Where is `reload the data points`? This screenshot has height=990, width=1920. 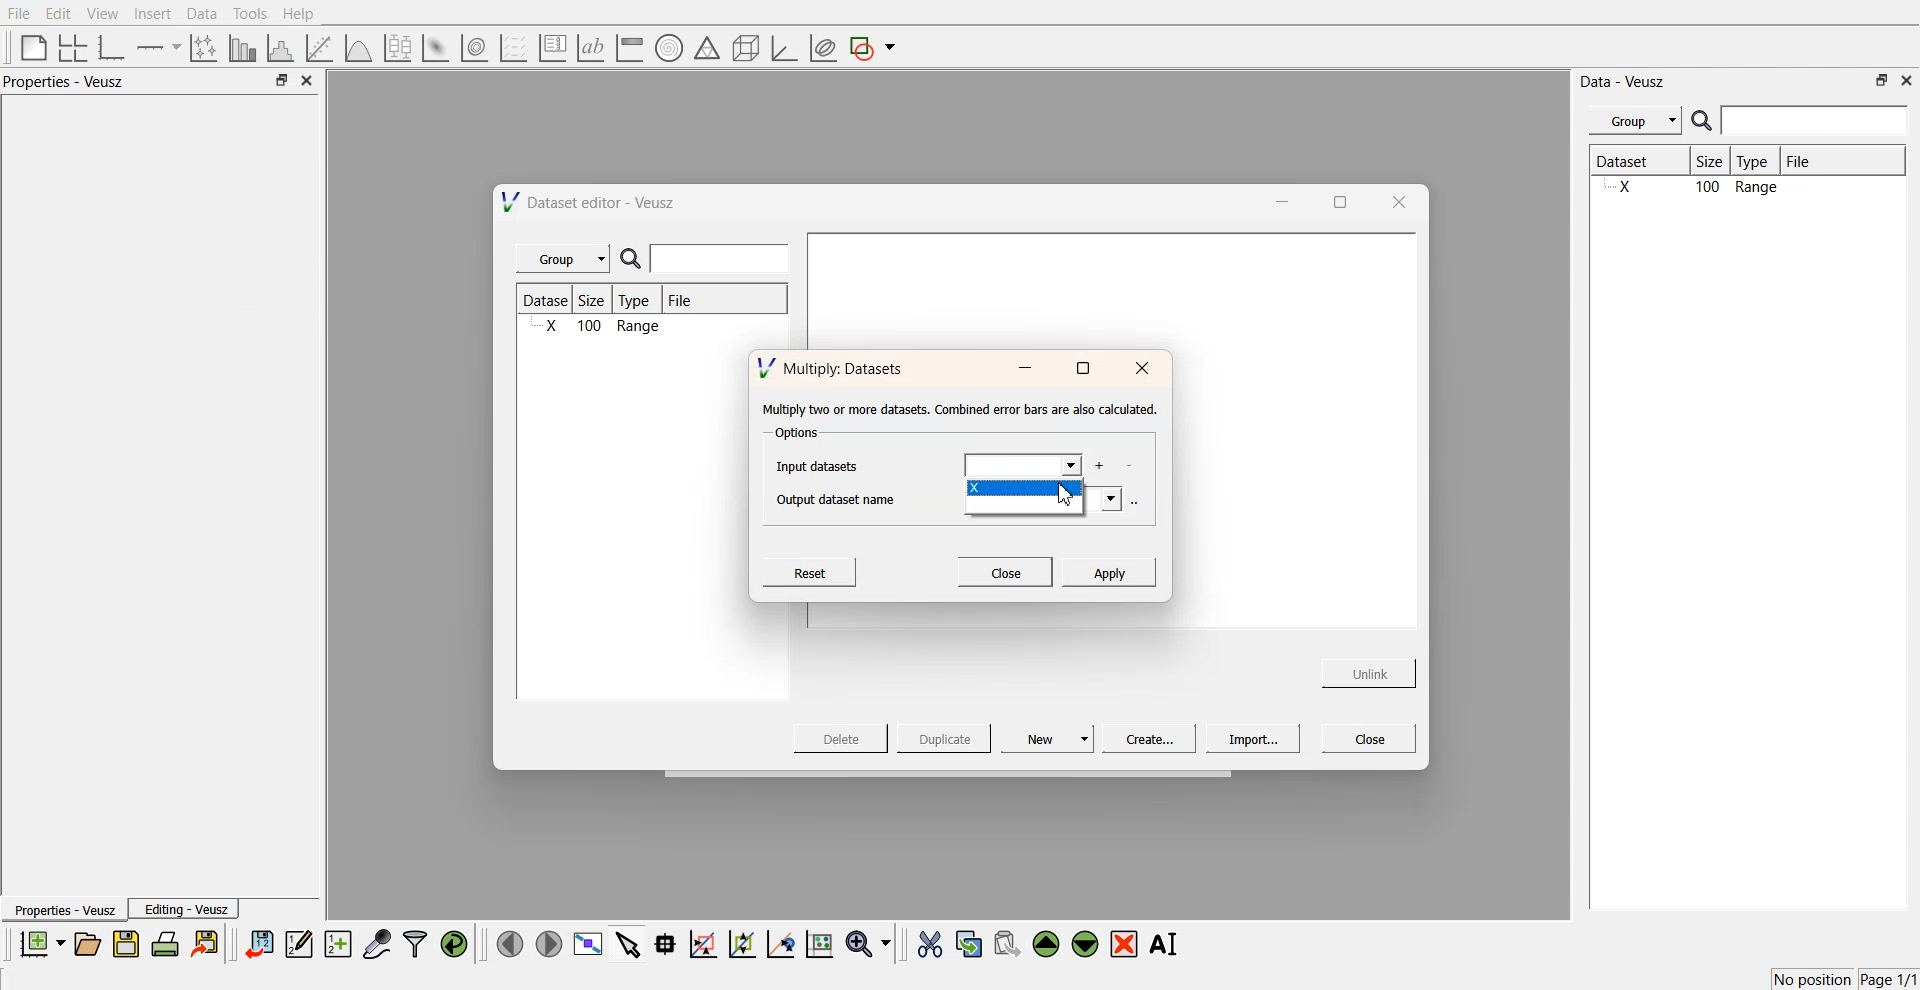 reload the data points is located at coordinates (455, 945).